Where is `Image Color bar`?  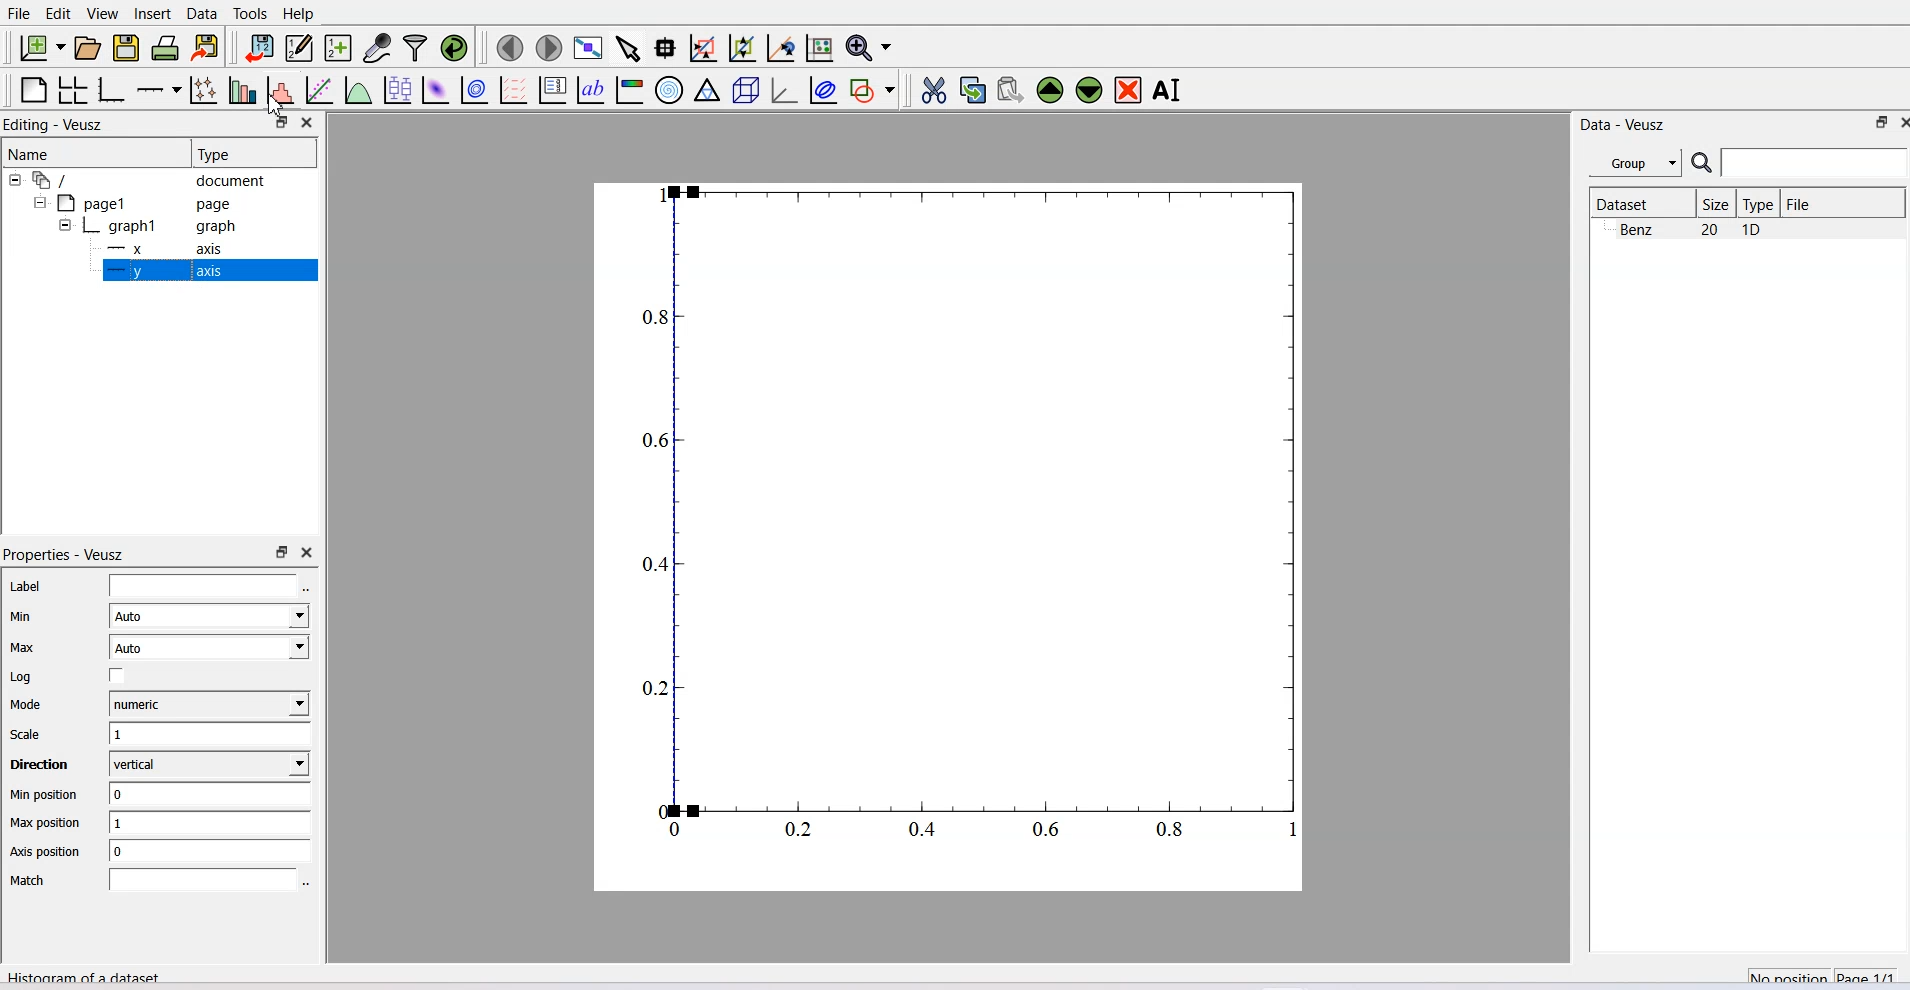
Image Color bar is located at coordinates (630, 91).